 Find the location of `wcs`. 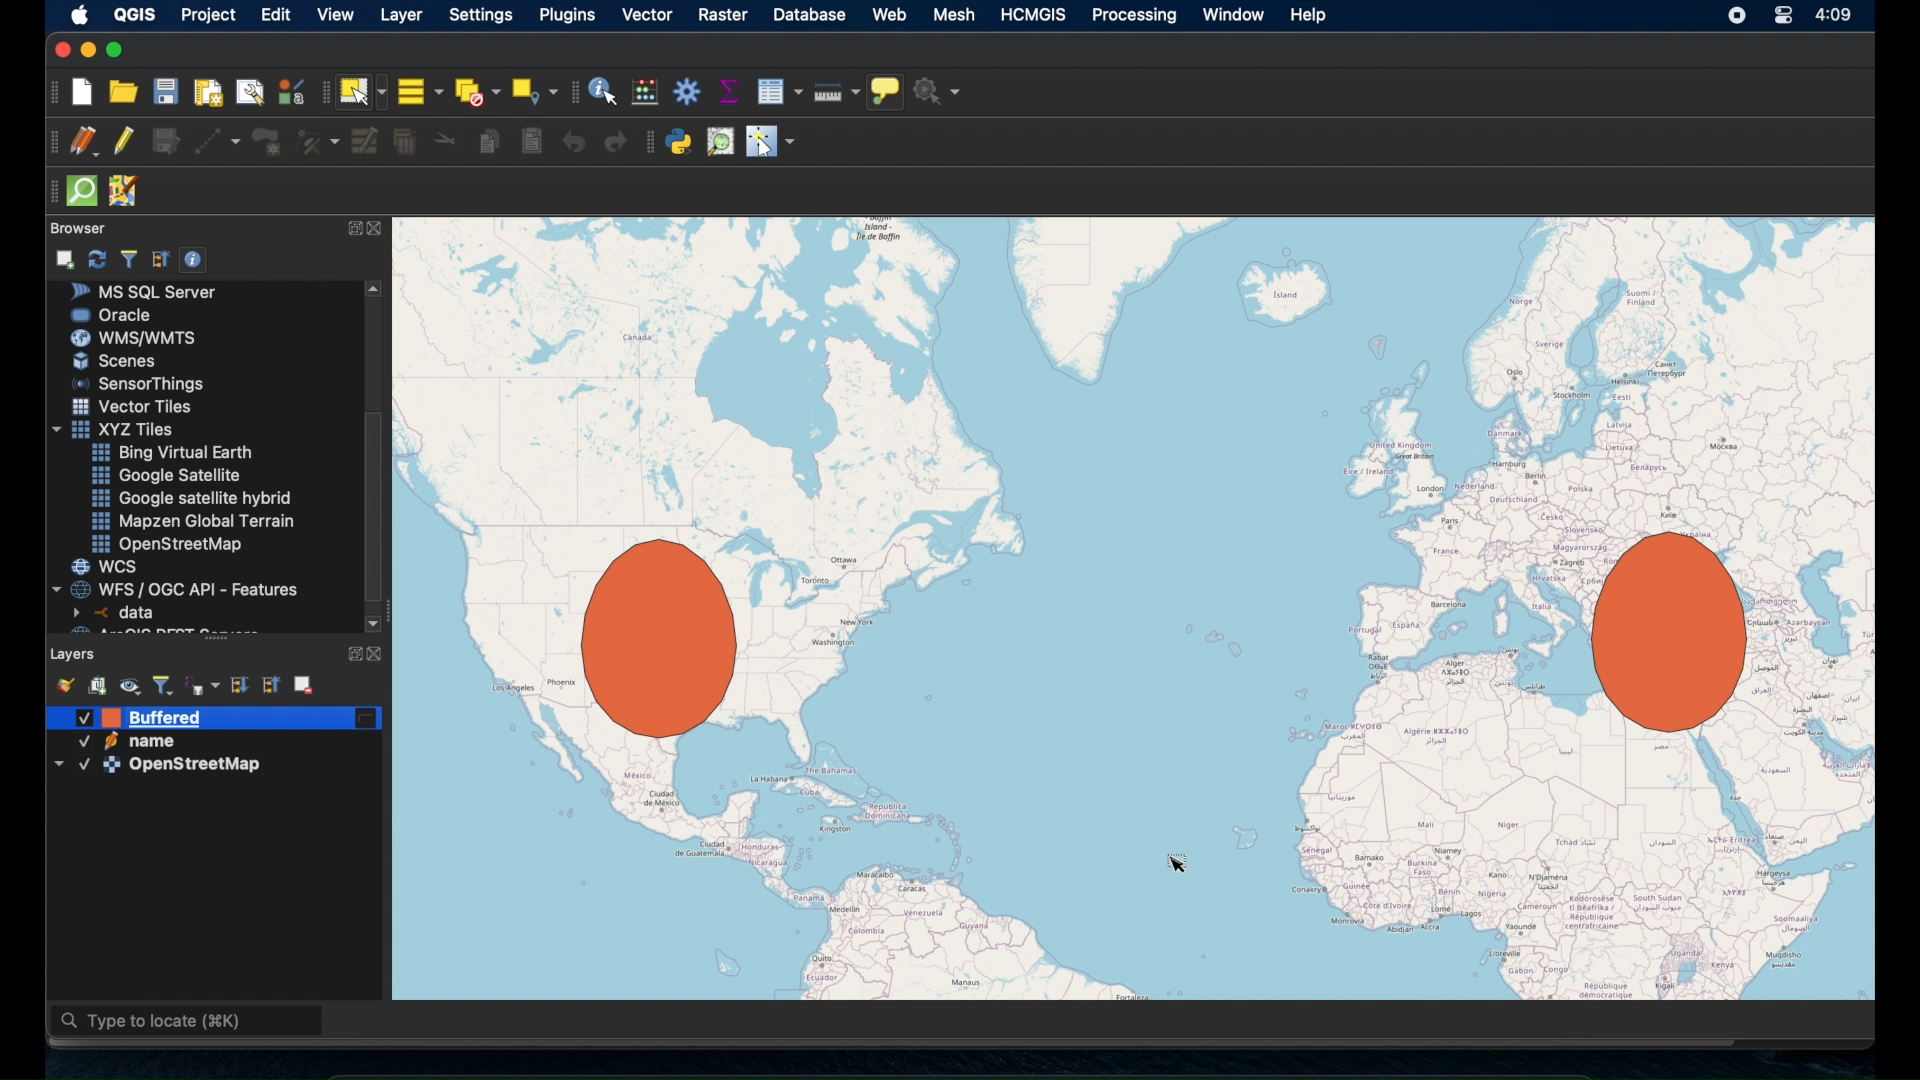

wcs is located at coordinates (107, 567).